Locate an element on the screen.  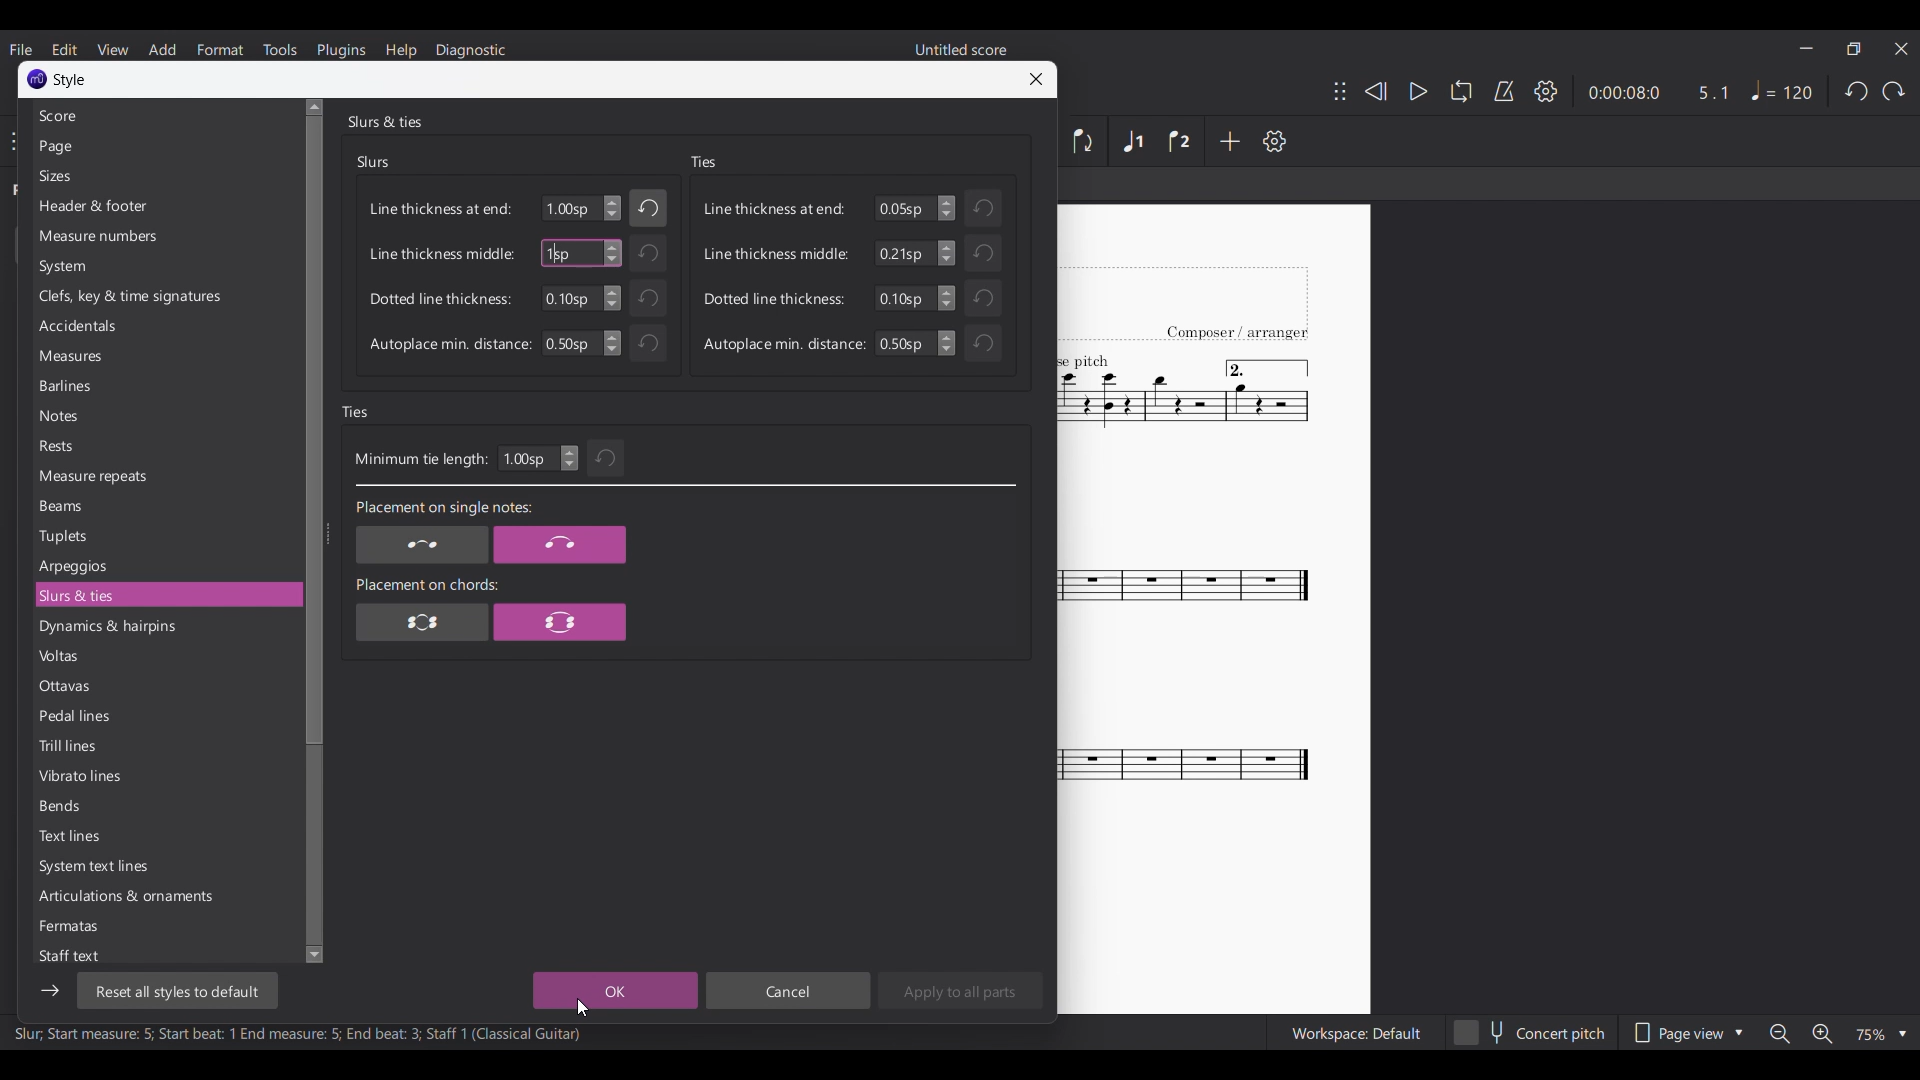
Autoplace min. distance is located at coordinates (450, 345).